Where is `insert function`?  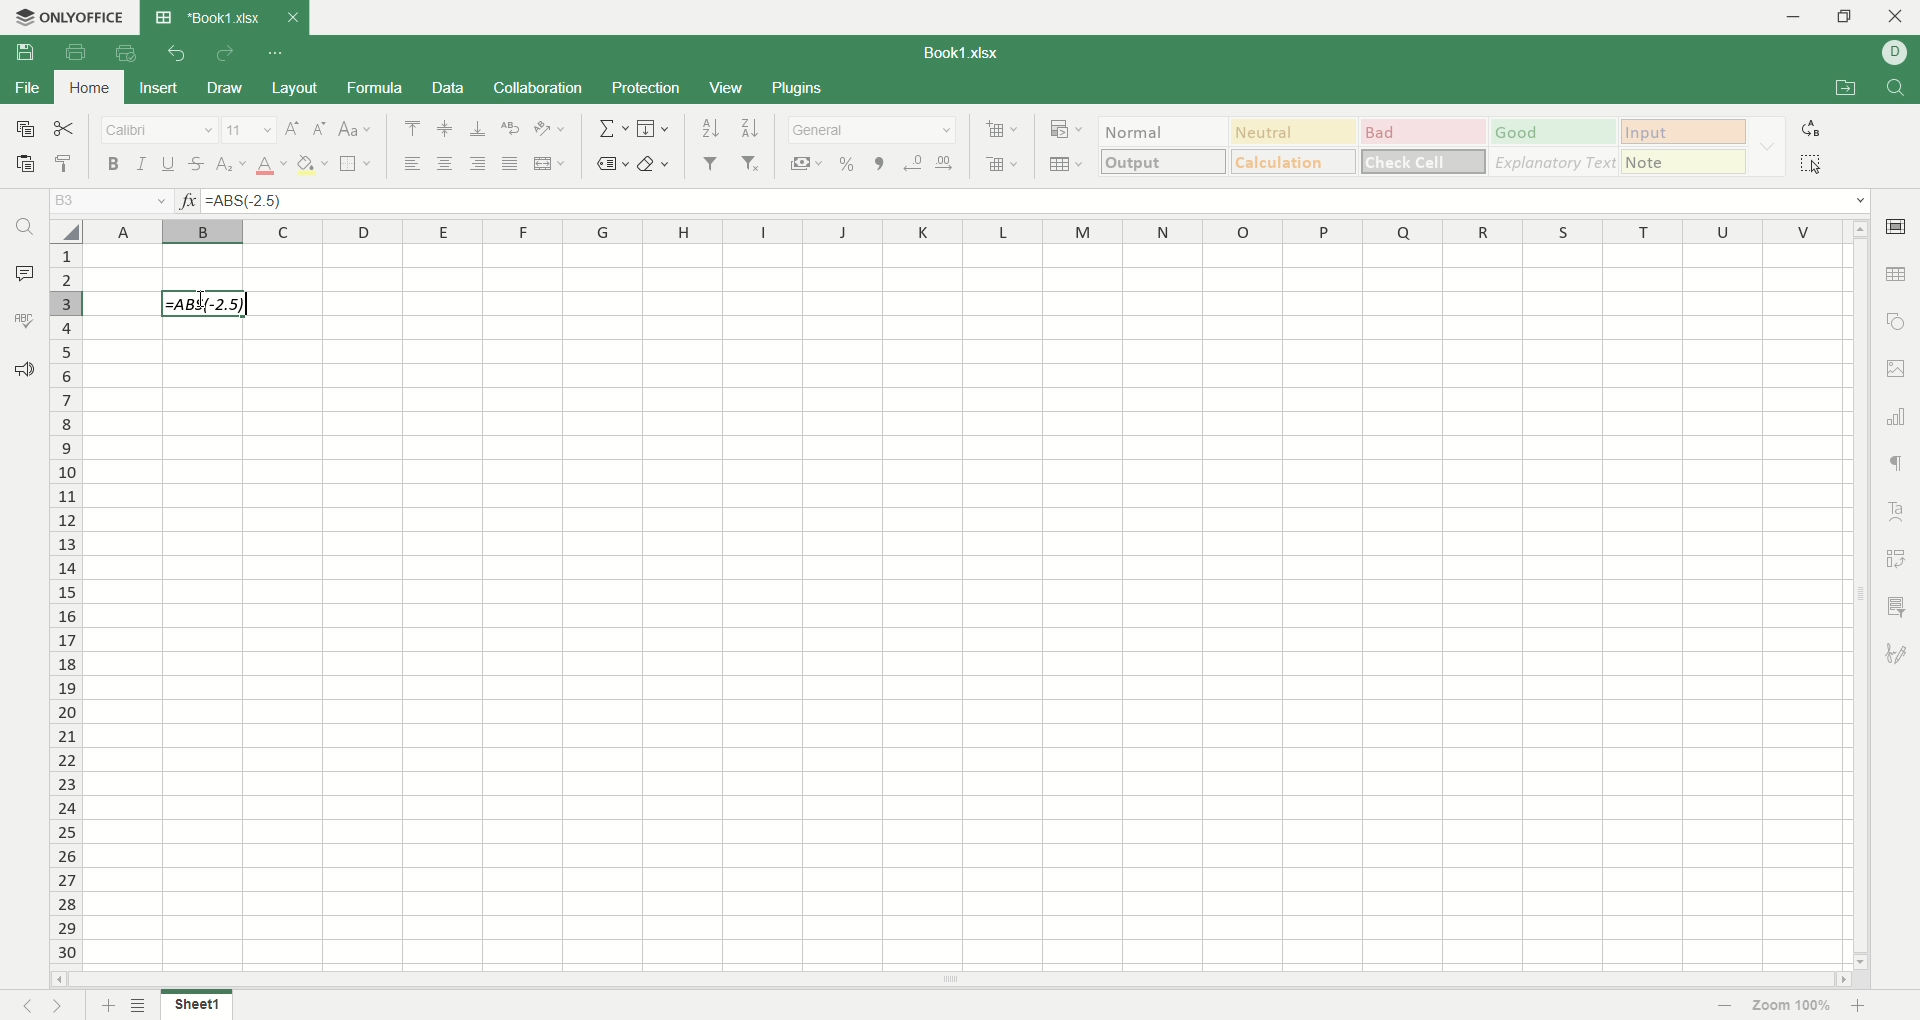 insert function is located at coordinates (189, 201).